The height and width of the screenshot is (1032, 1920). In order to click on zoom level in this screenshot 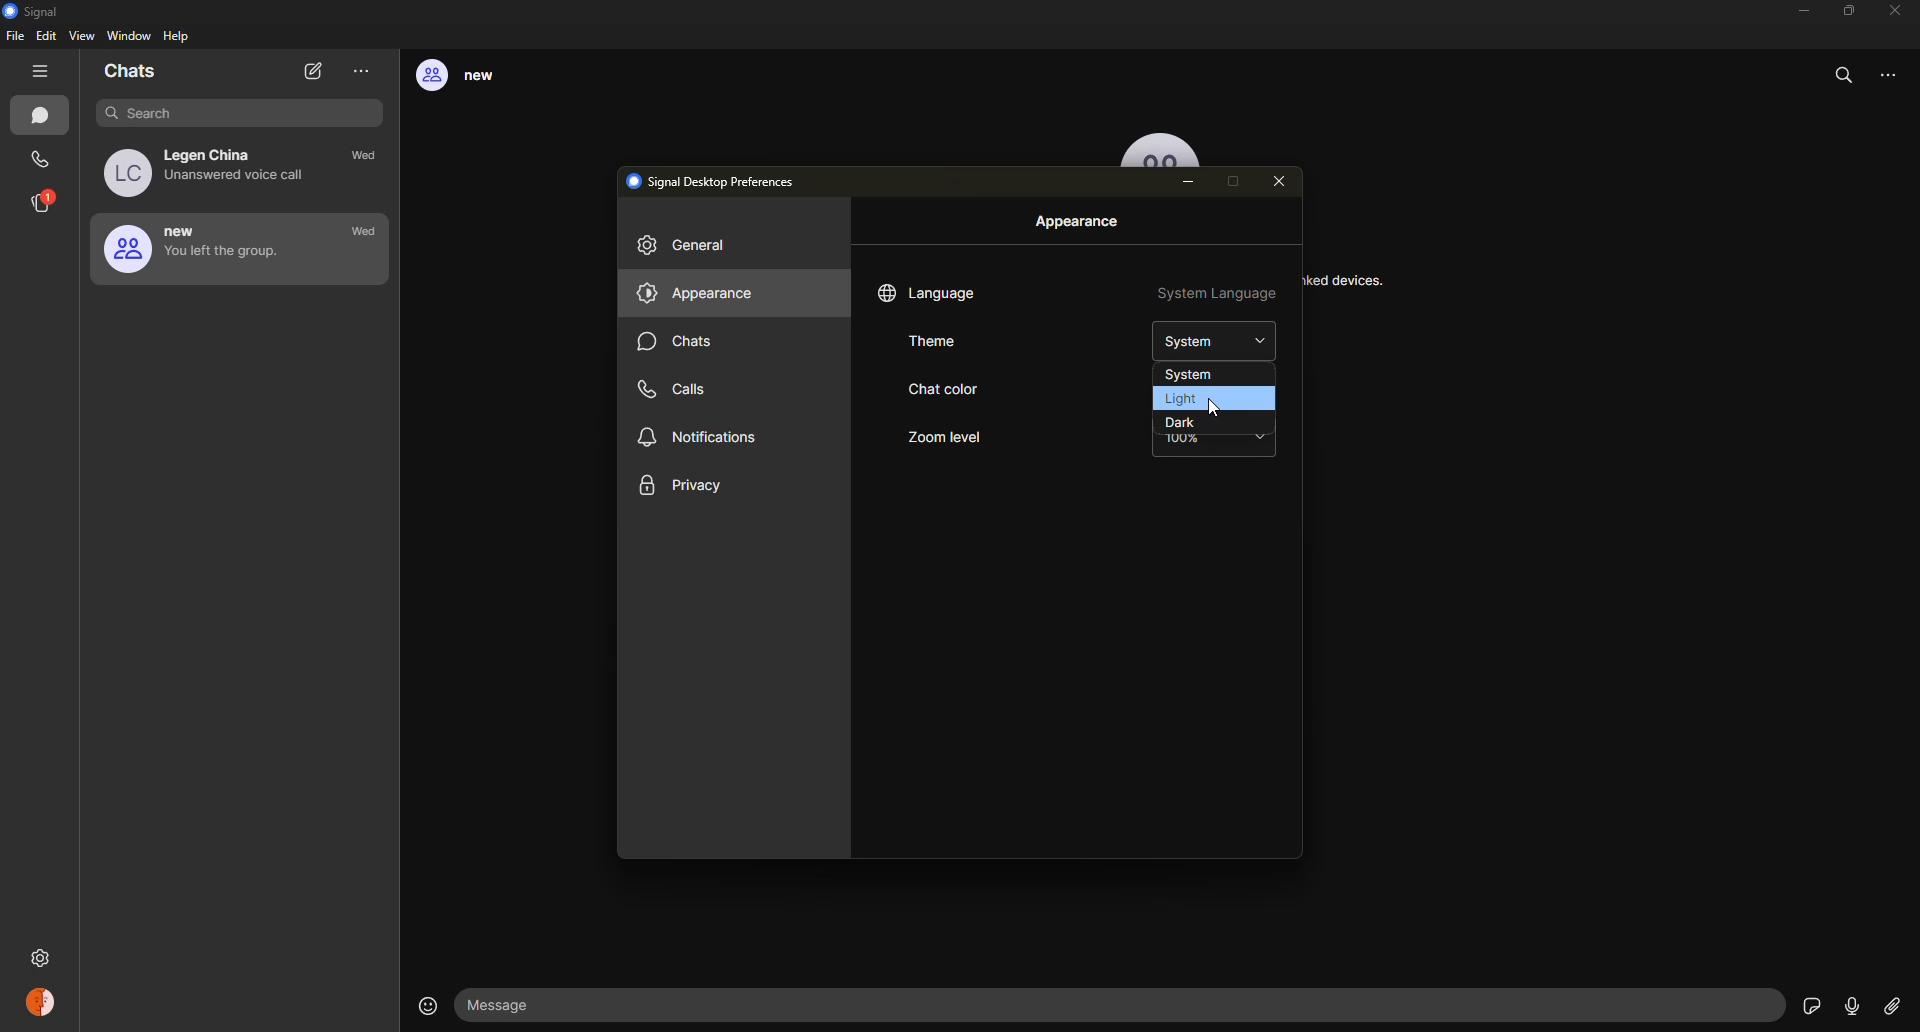, I will do `click(945, 438)`.